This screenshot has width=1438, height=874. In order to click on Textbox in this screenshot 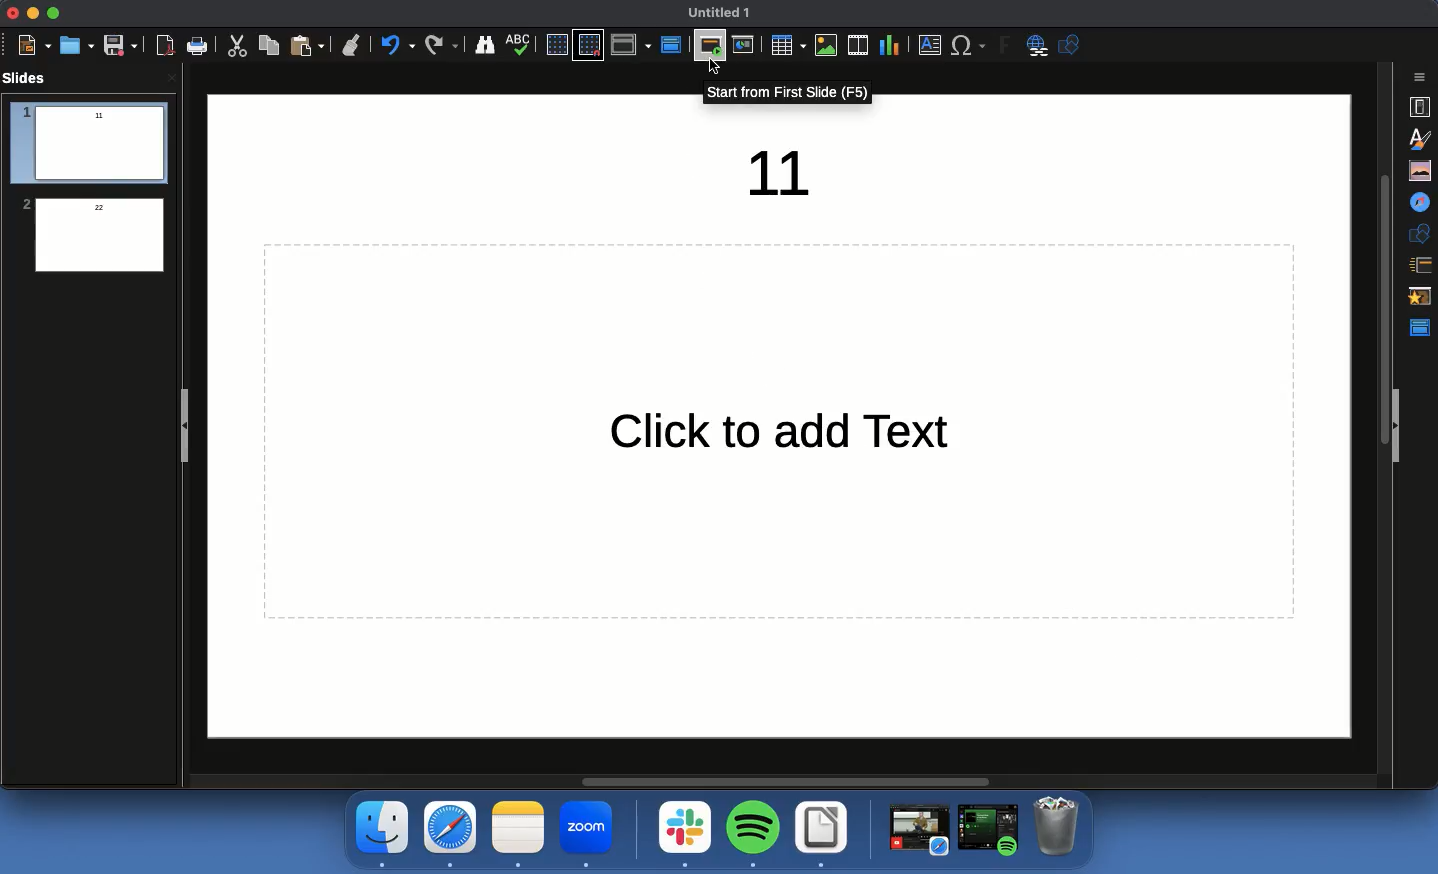, I will do `click(927, 47)`.